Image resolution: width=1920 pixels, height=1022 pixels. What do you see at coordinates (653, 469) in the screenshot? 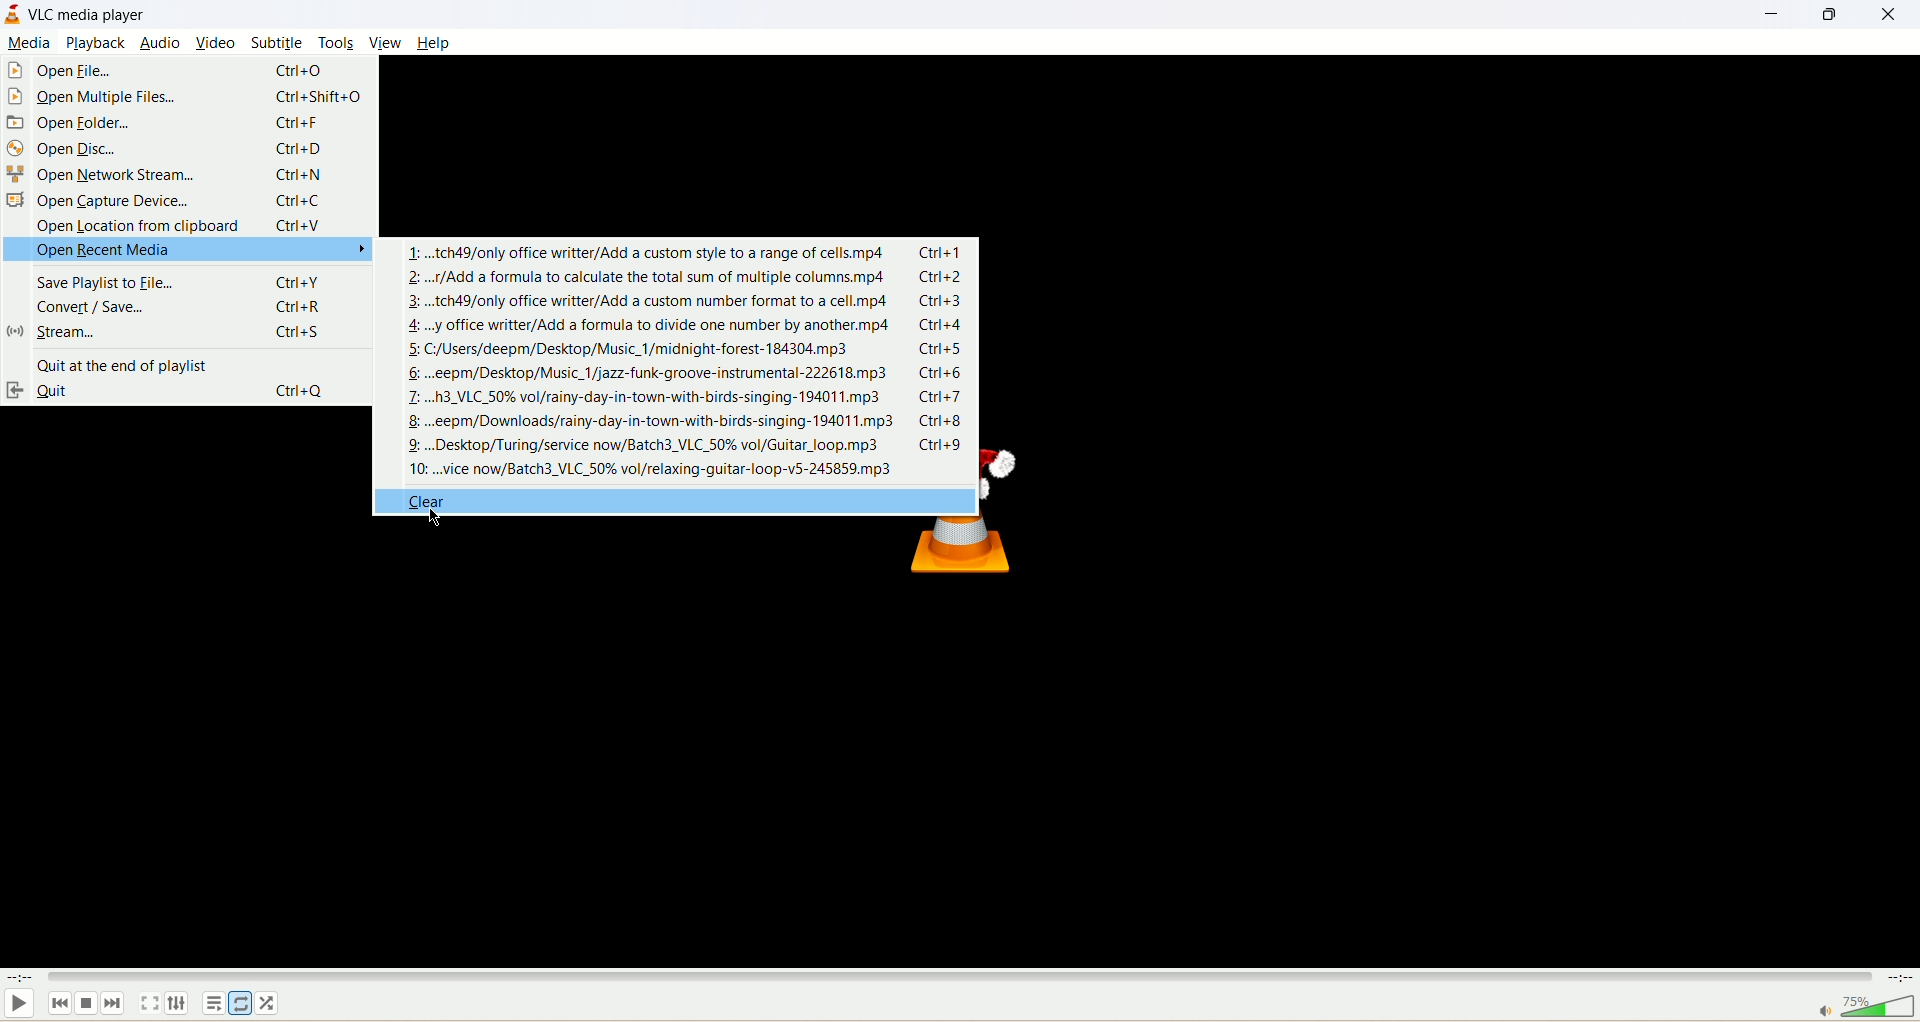
I see `10: ...vice now/Batch3_VLC_50% vol/relaxing-guitar-loop-v5-245859.mp3` at bounding box center [653, 469].